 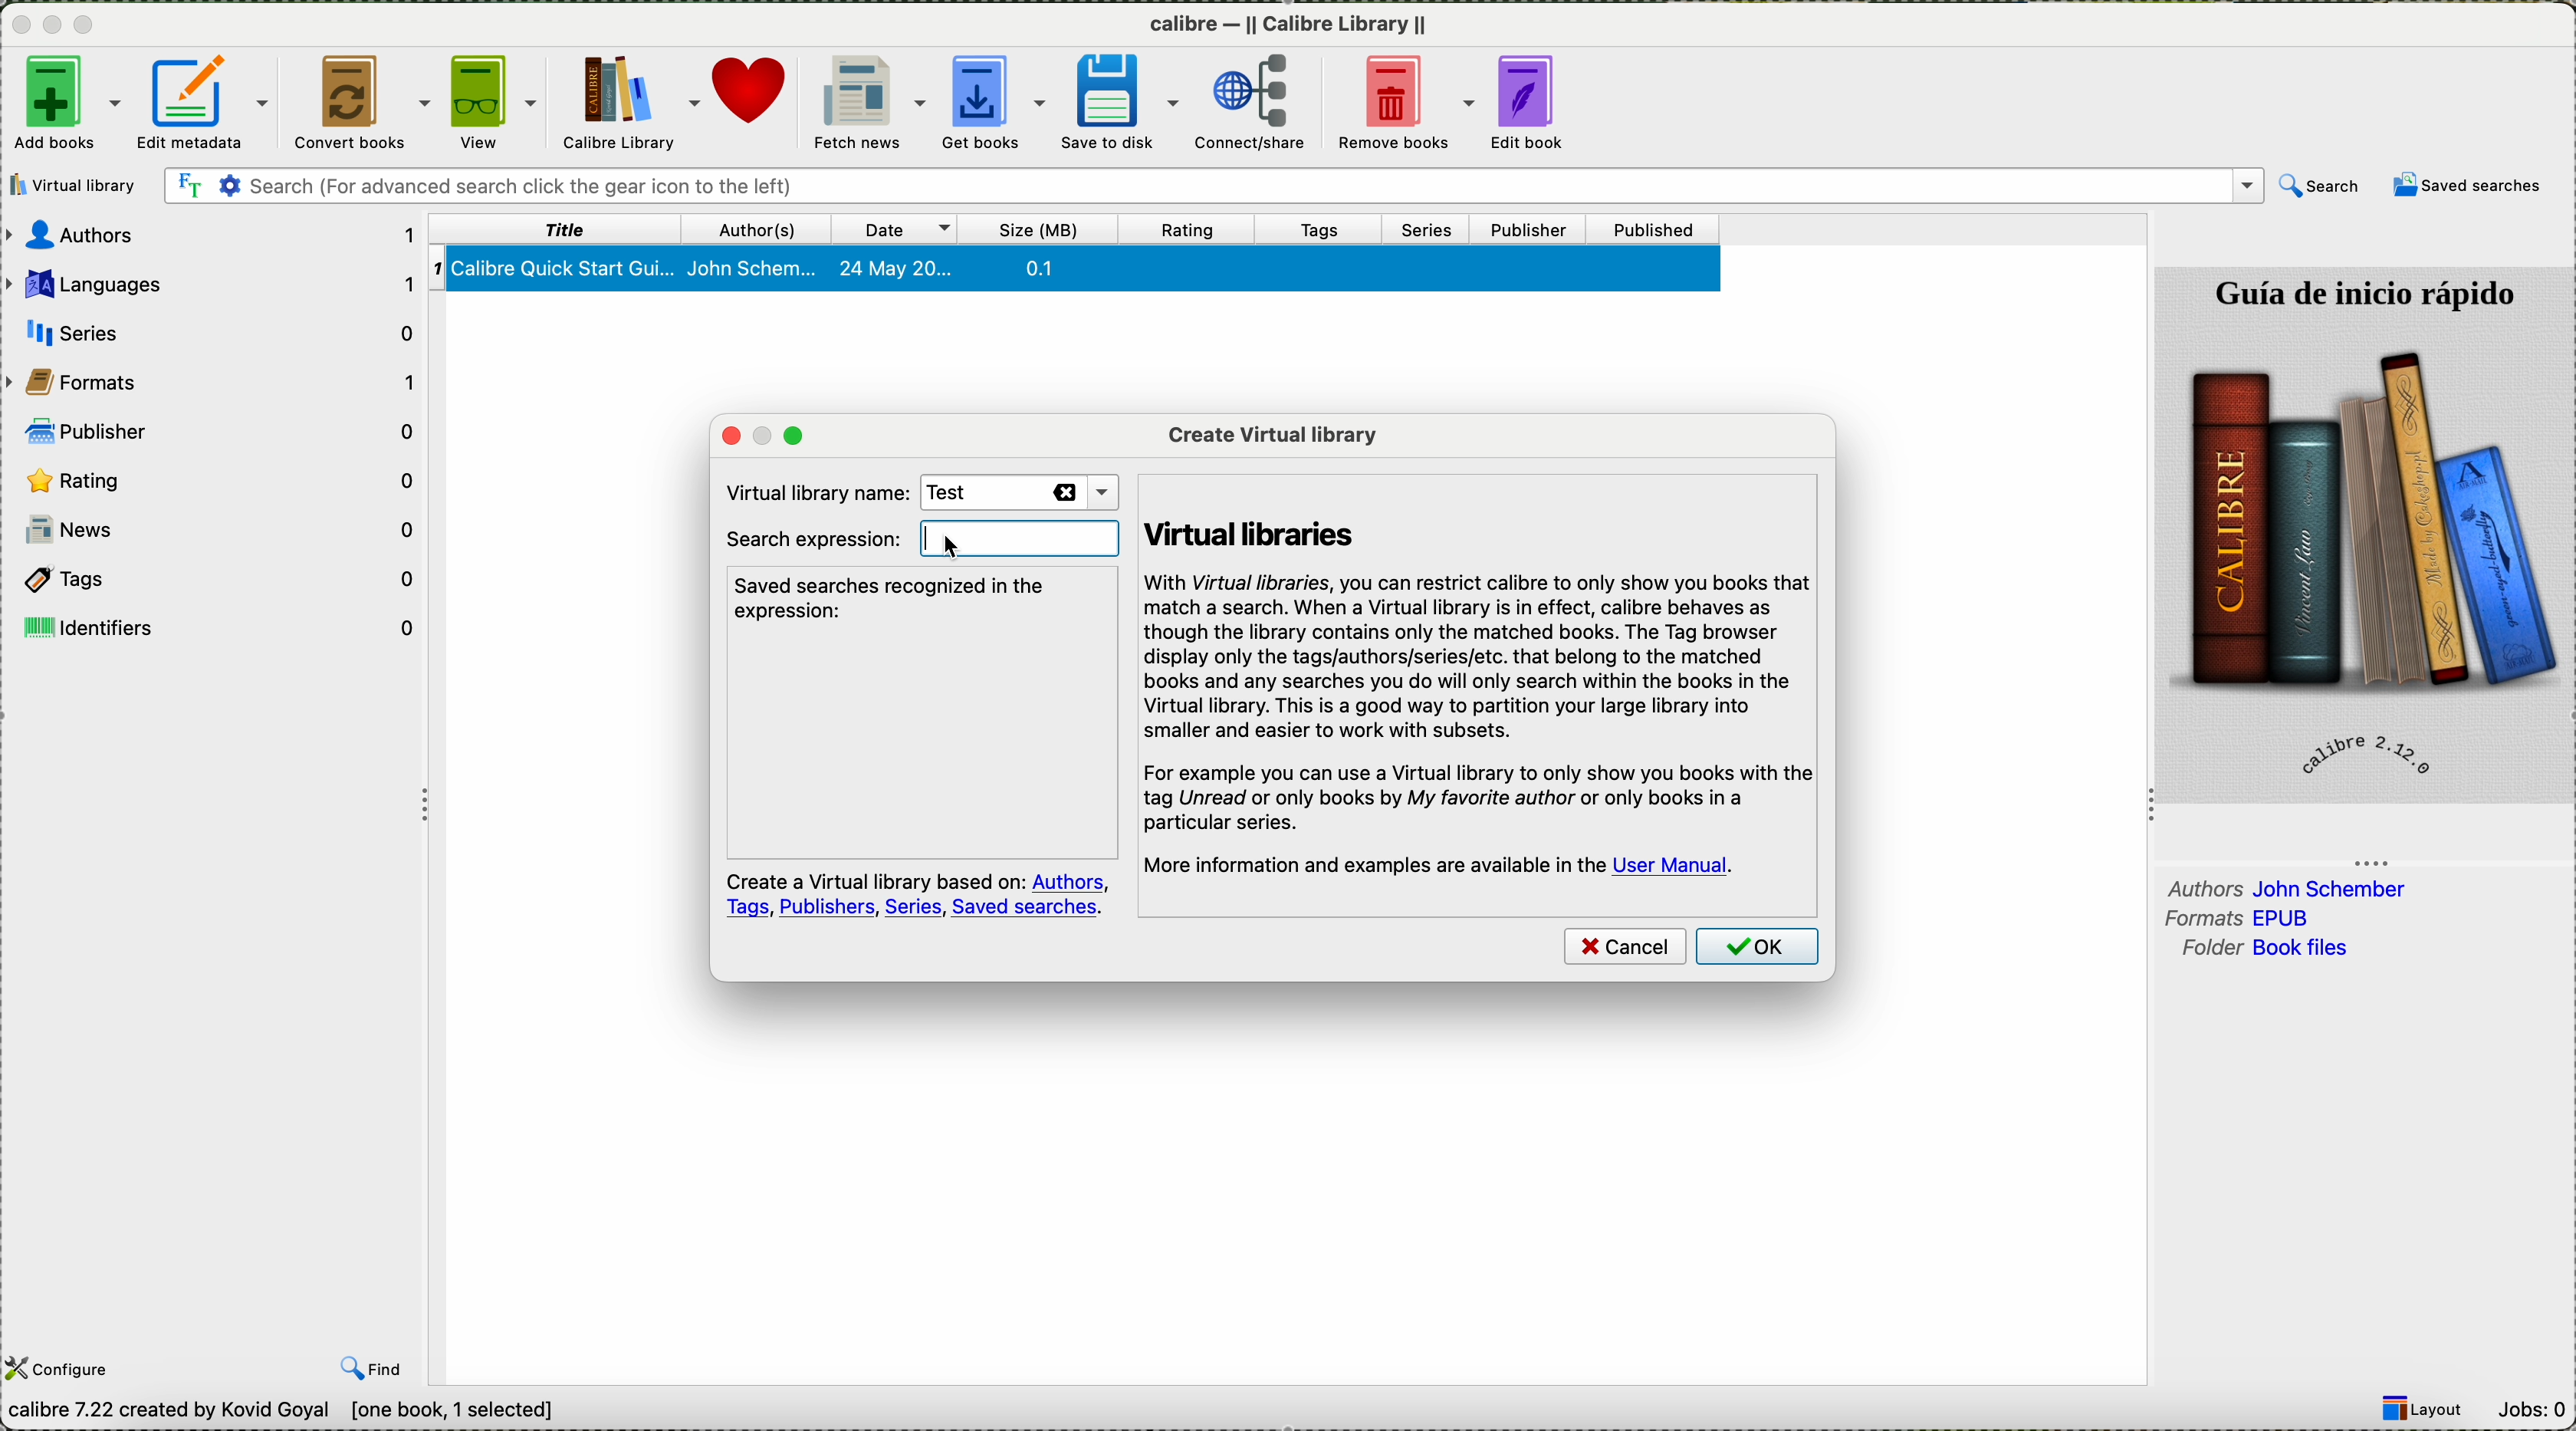 I want to click on series, so click(x=1433, y=230).